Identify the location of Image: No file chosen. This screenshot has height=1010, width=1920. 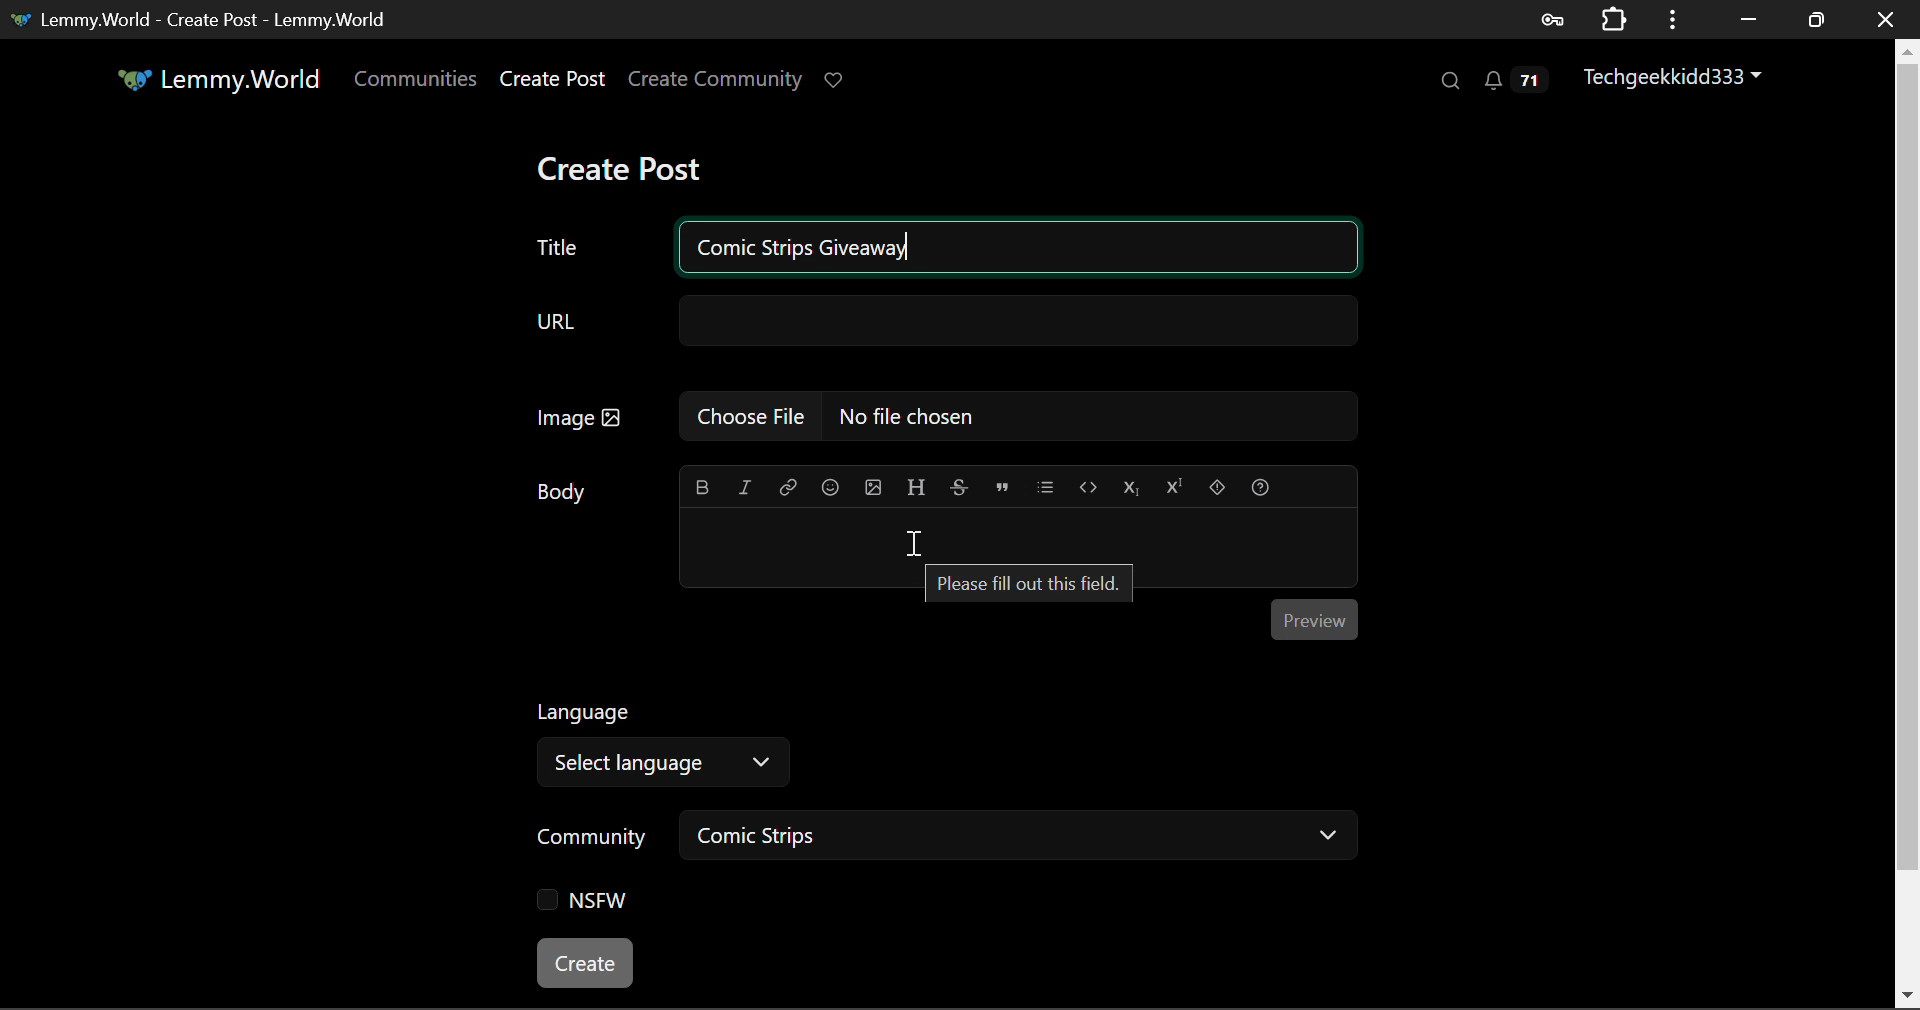
(944, 413).